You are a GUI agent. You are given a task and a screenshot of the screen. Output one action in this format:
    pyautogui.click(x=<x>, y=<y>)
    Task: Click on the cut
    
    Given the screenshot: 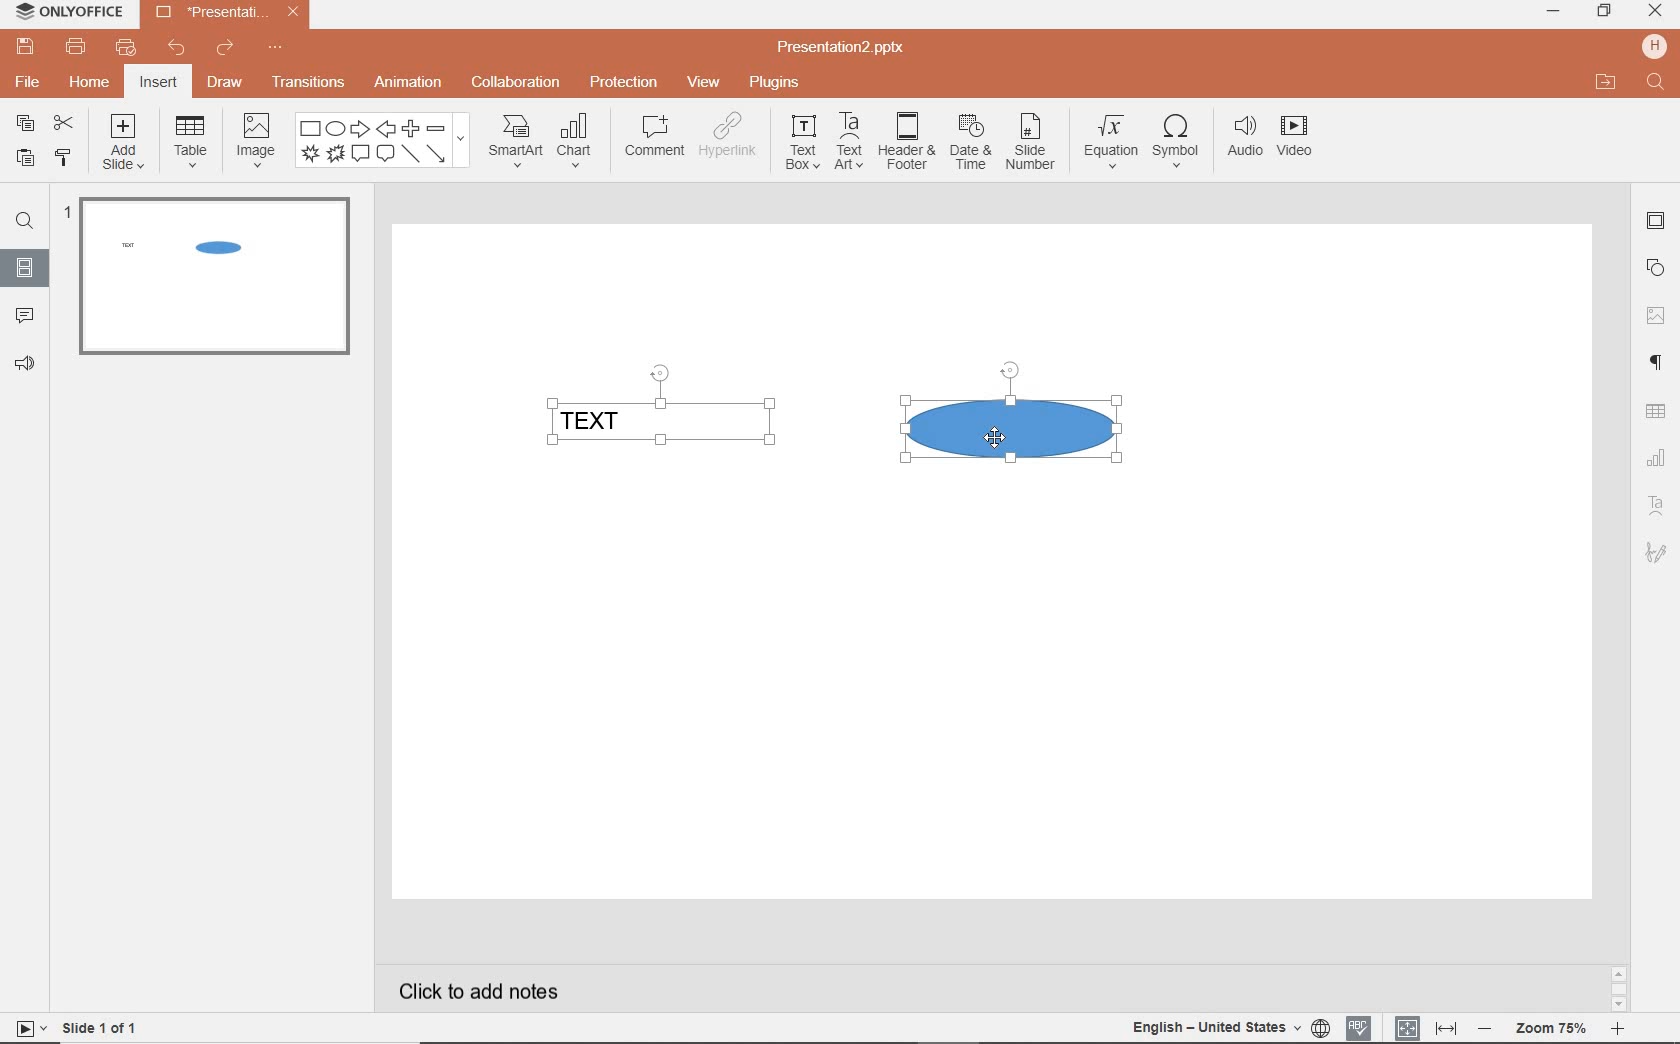 What is the action you would take?
    pyautogui.click(x=64, y=125)
    